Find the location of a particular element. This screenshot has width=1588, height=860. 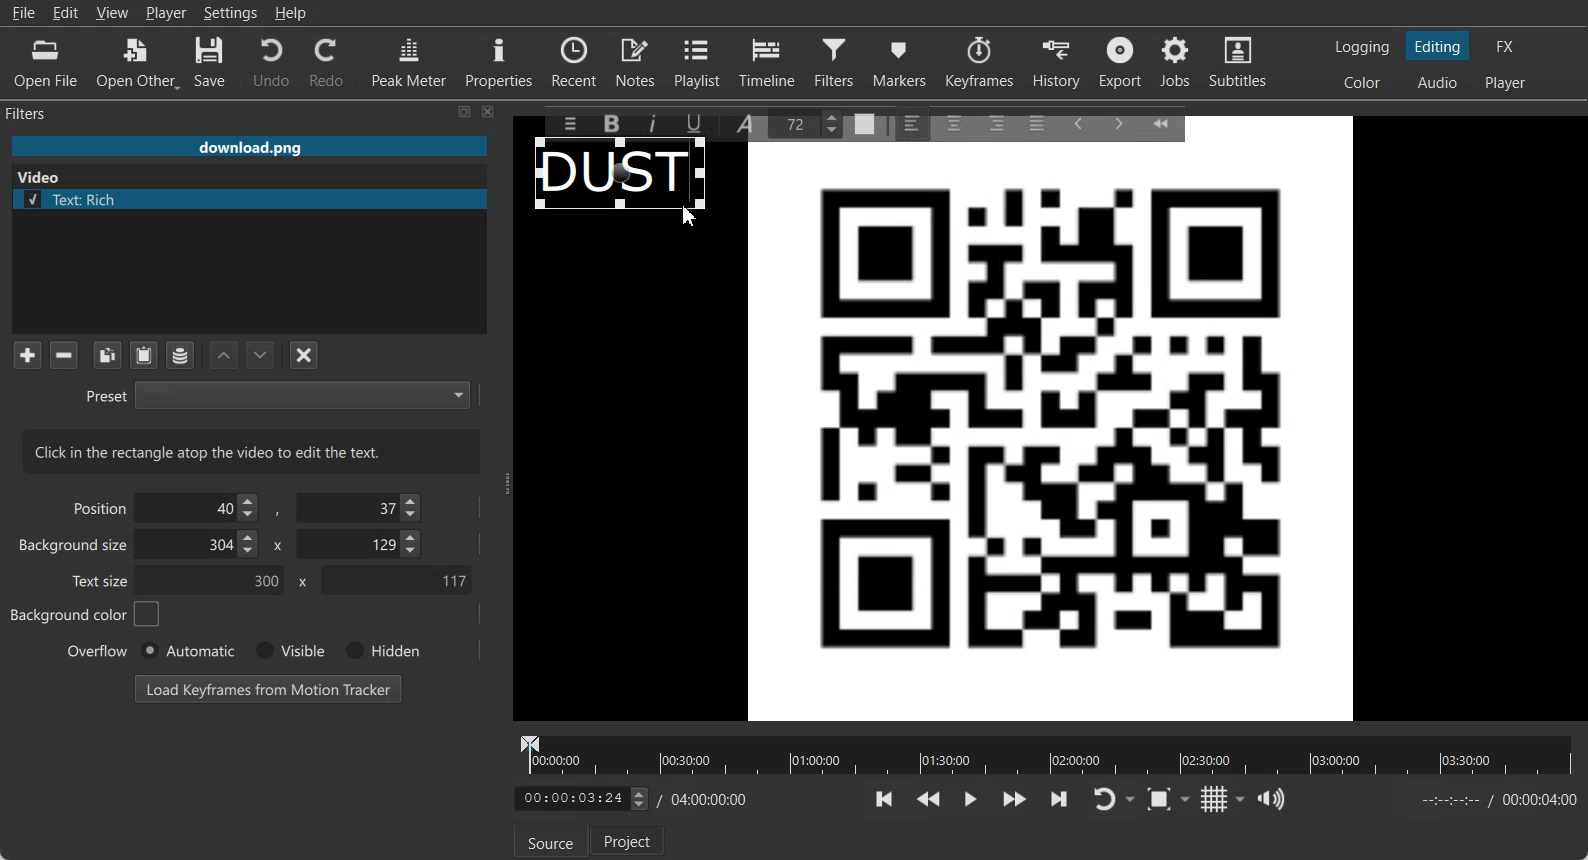

Filters is located at coordinates (46, 112).